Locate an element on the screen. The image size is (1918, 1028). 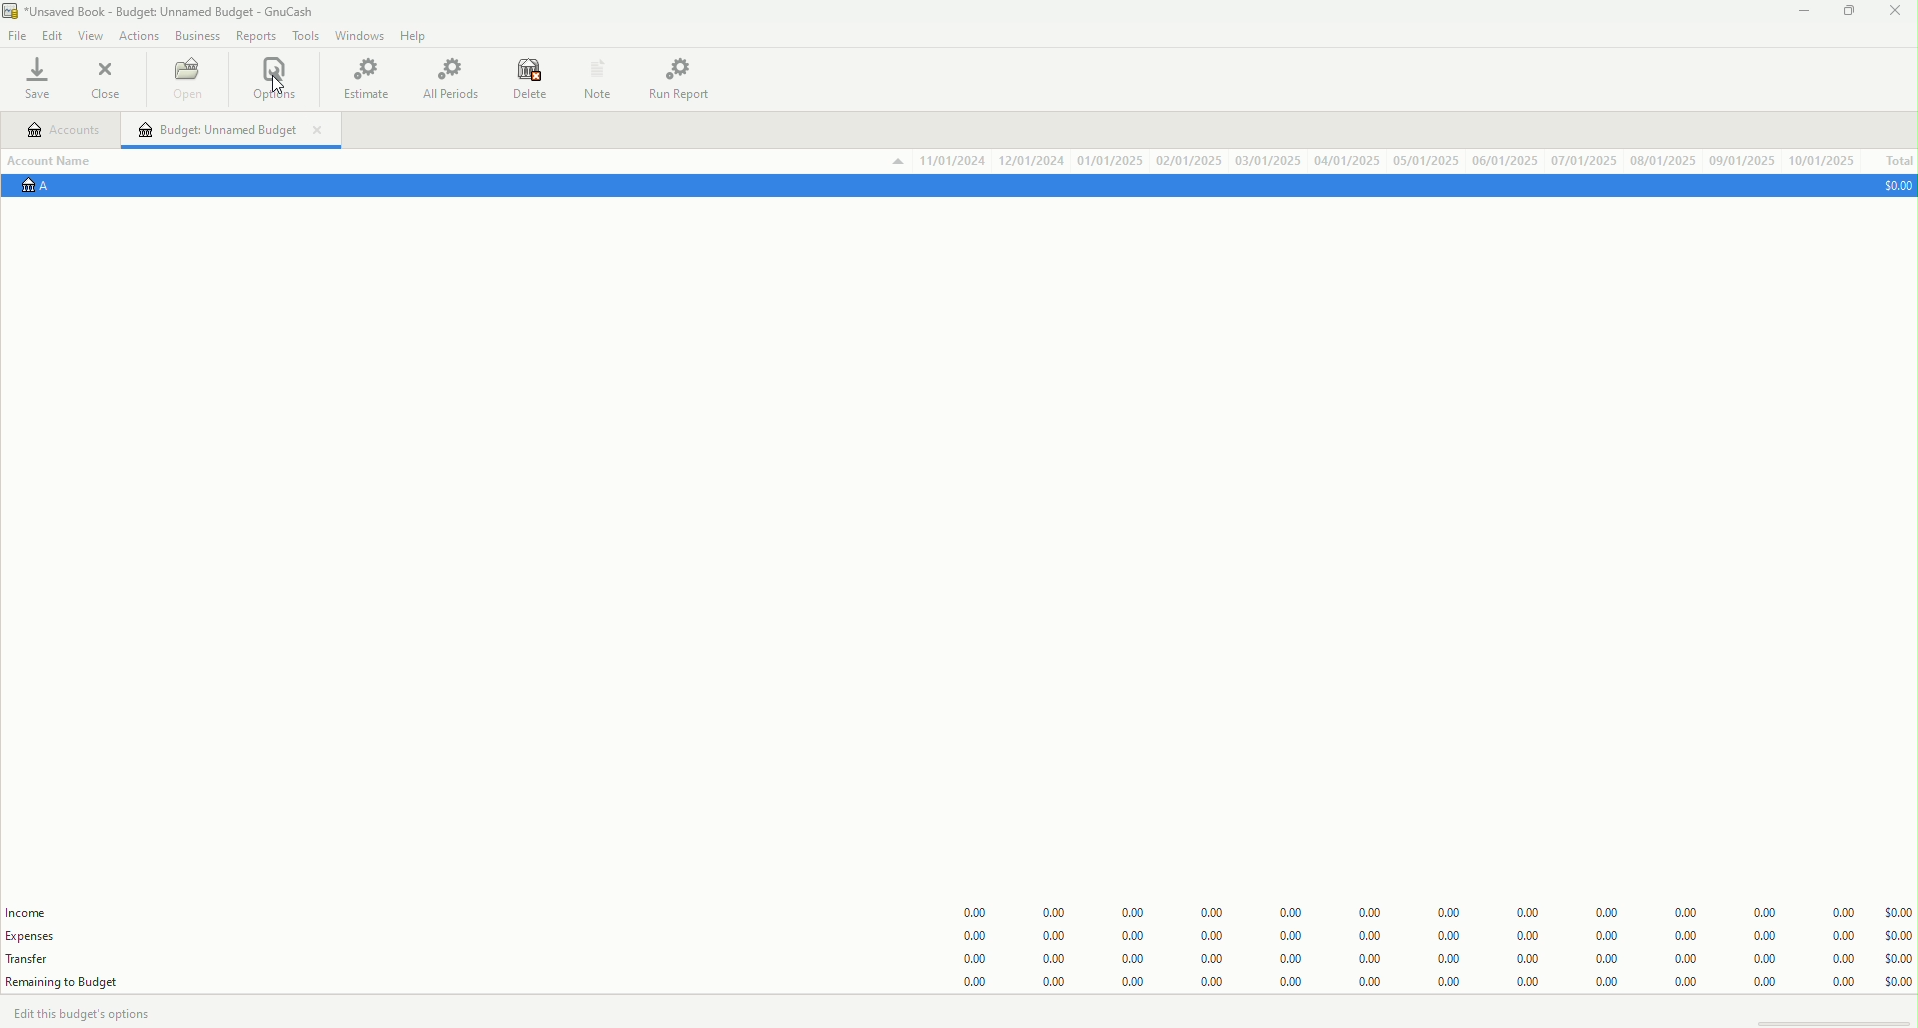
Budget Data is located at coordinates (1417, 939).